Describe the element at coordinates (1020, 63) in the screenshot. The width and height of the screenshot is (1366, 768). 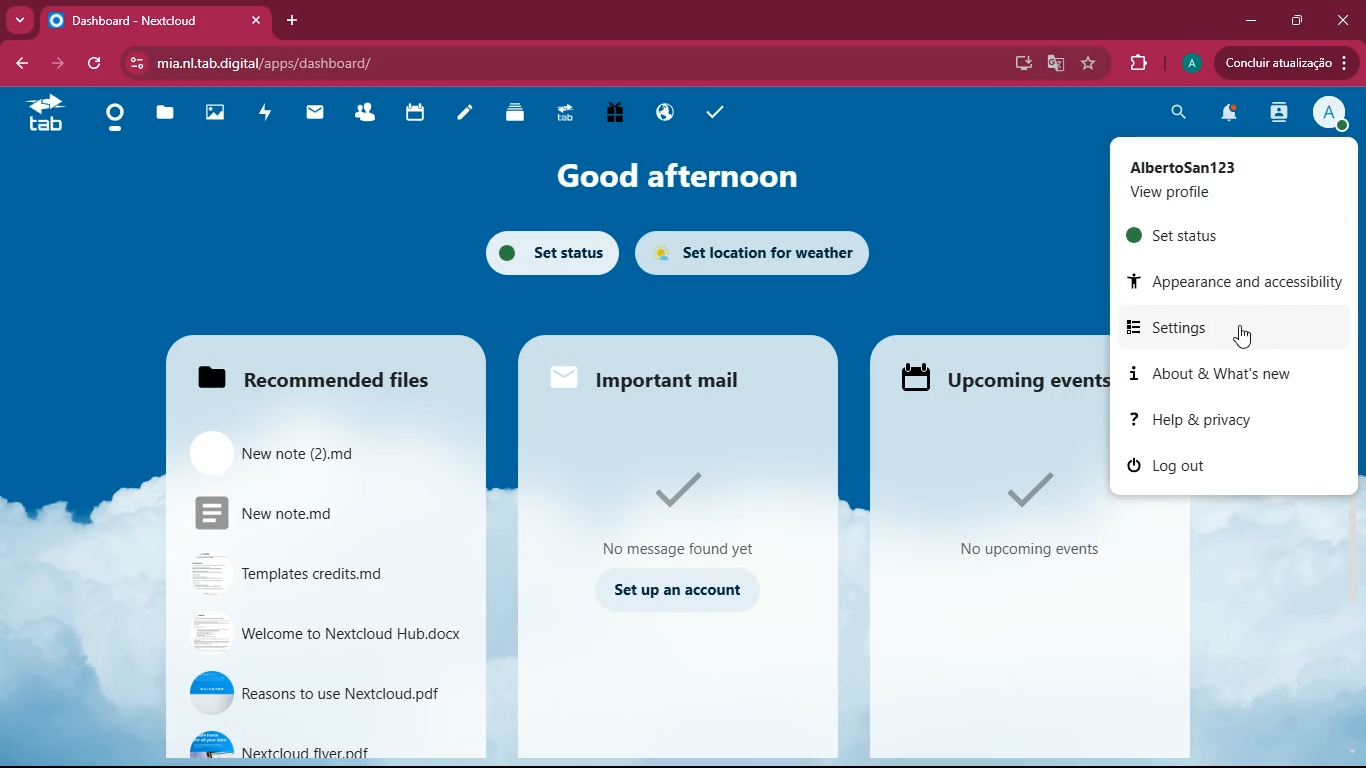
I see `desktop` at that location.